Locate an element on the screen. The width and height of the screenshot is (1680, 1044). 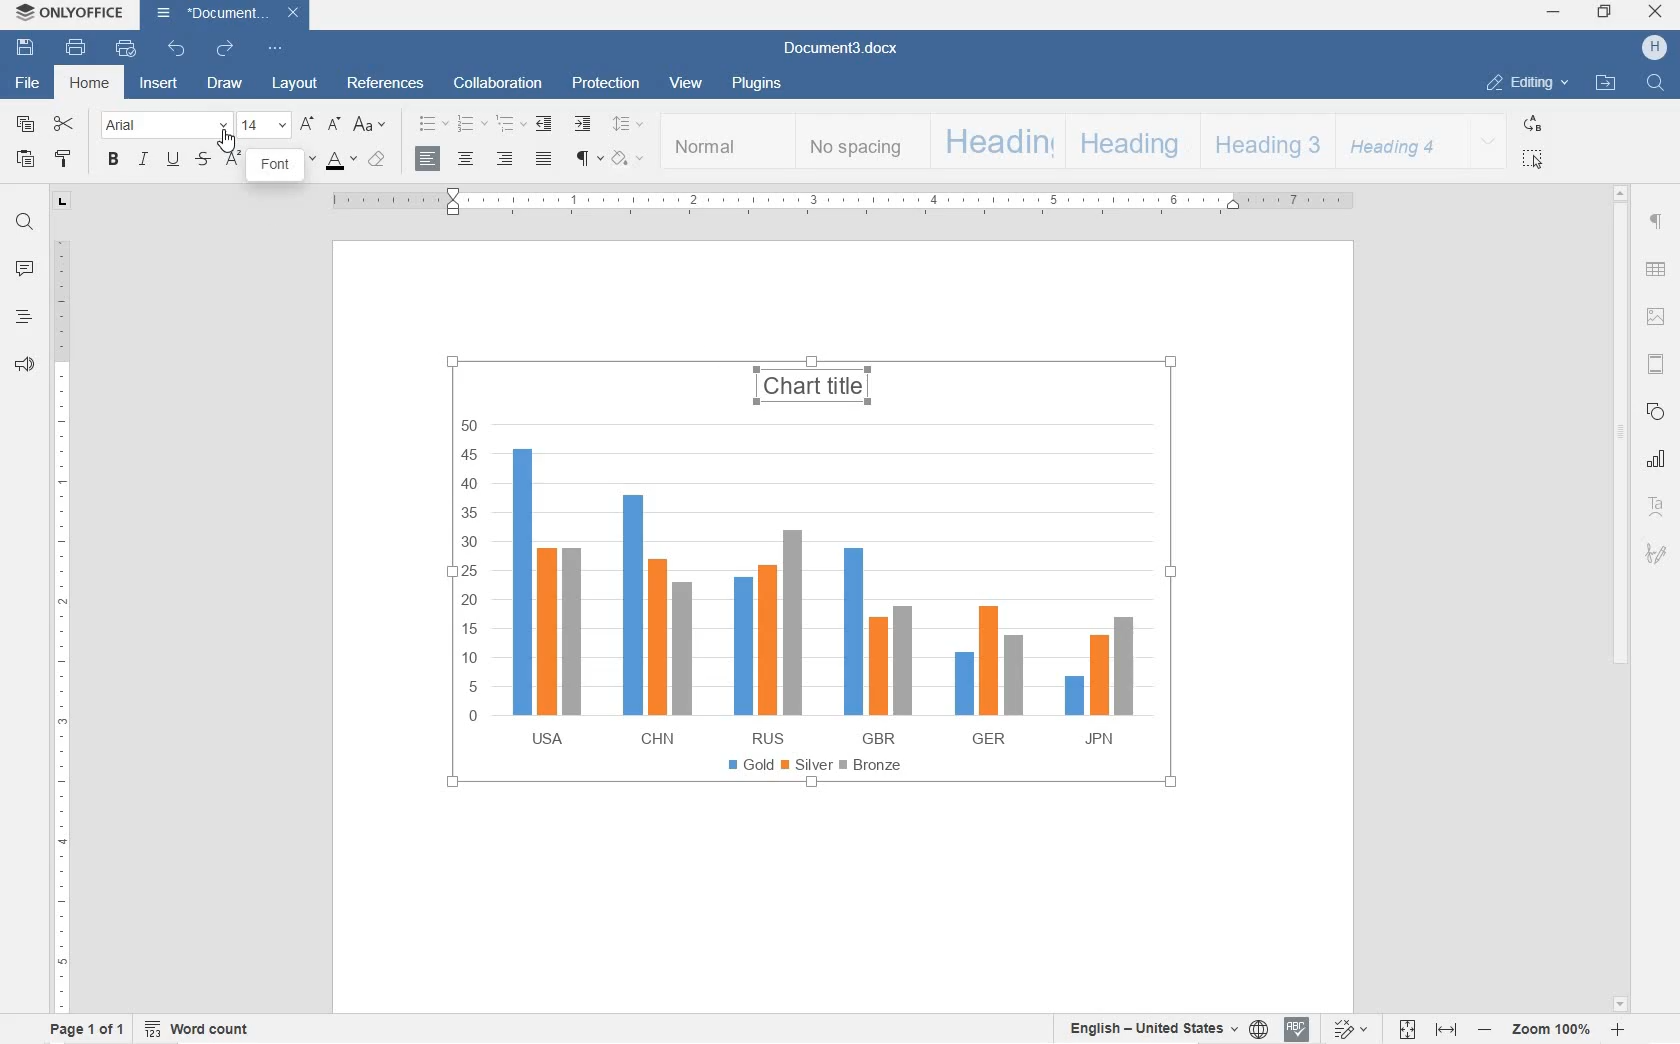
FONT SIZE is located at coordinates (264, 125).